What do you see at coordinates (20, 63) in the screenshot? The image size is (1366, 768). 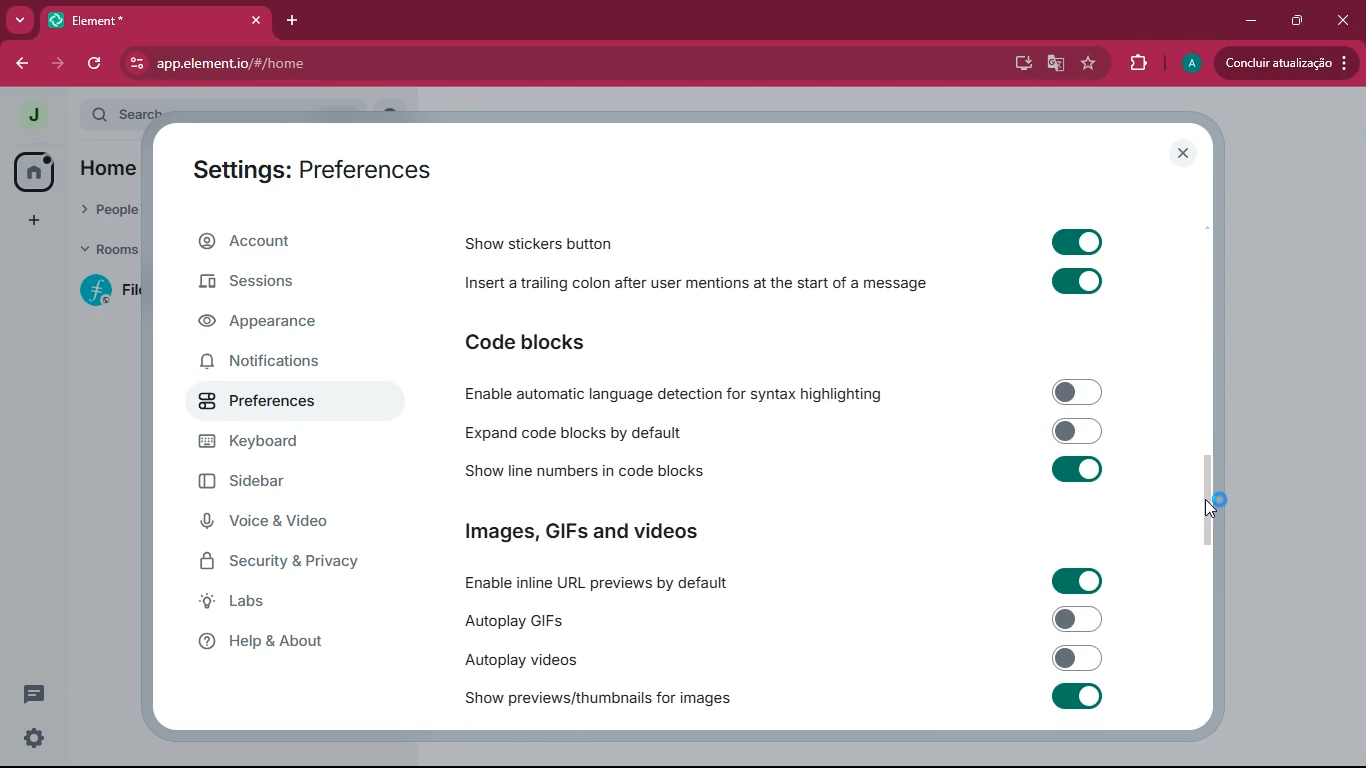 I see `back` at bounding box center [20, 63].